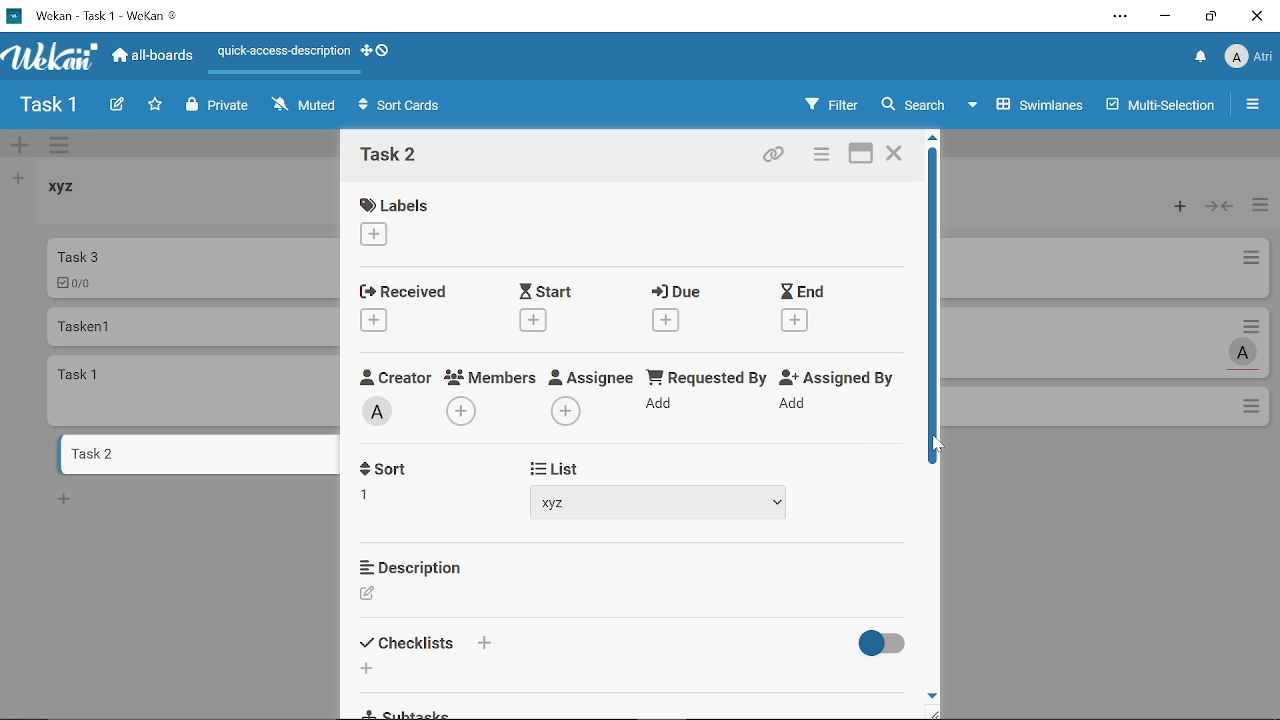 This screenshot has height=720, width=1280. I want to click on Requested By, so click(703, 378).